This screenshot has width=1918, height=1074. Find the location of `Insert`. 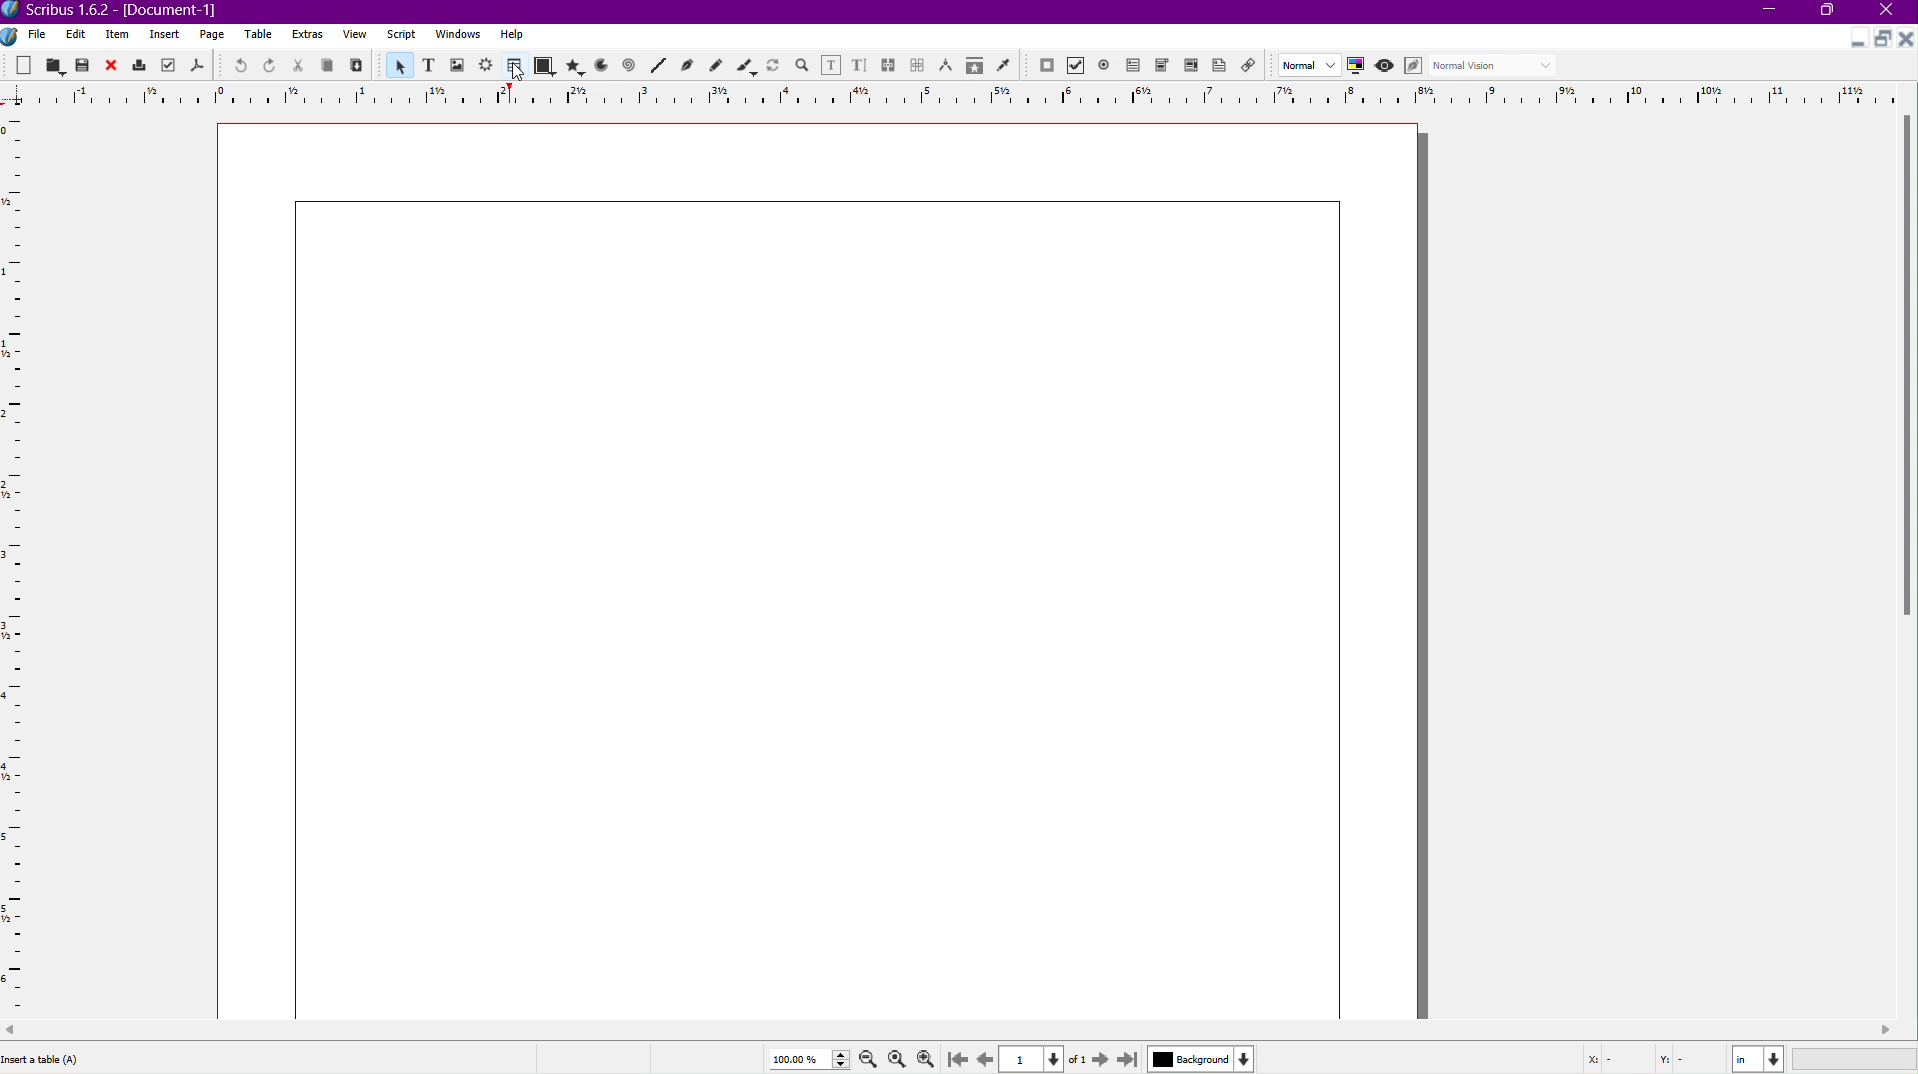

Insert is located at coordinates (165, 35).